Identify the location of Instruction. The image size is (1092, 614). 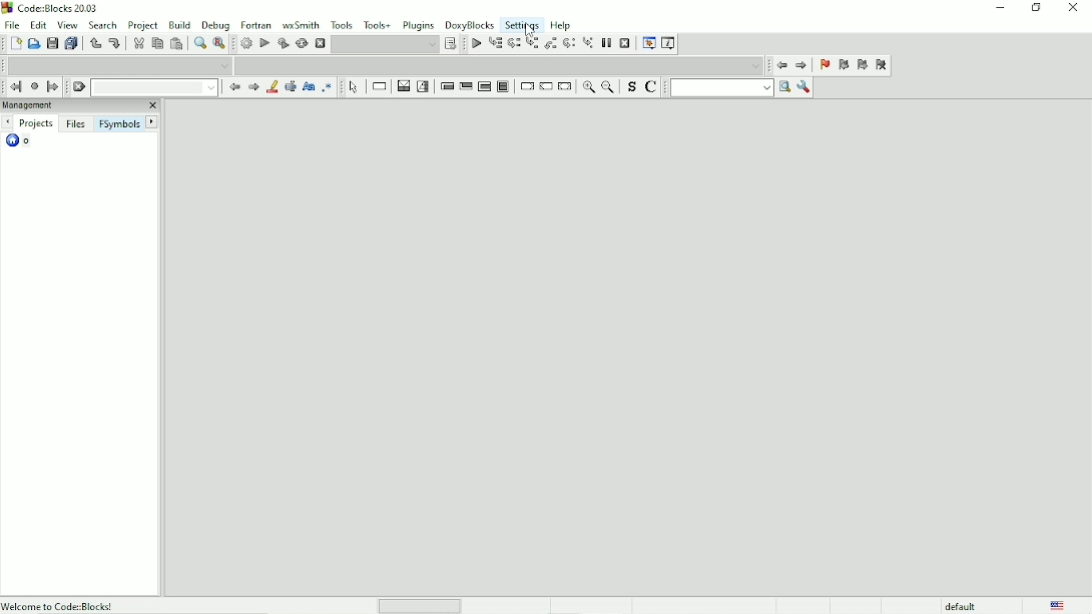
(379, 86).